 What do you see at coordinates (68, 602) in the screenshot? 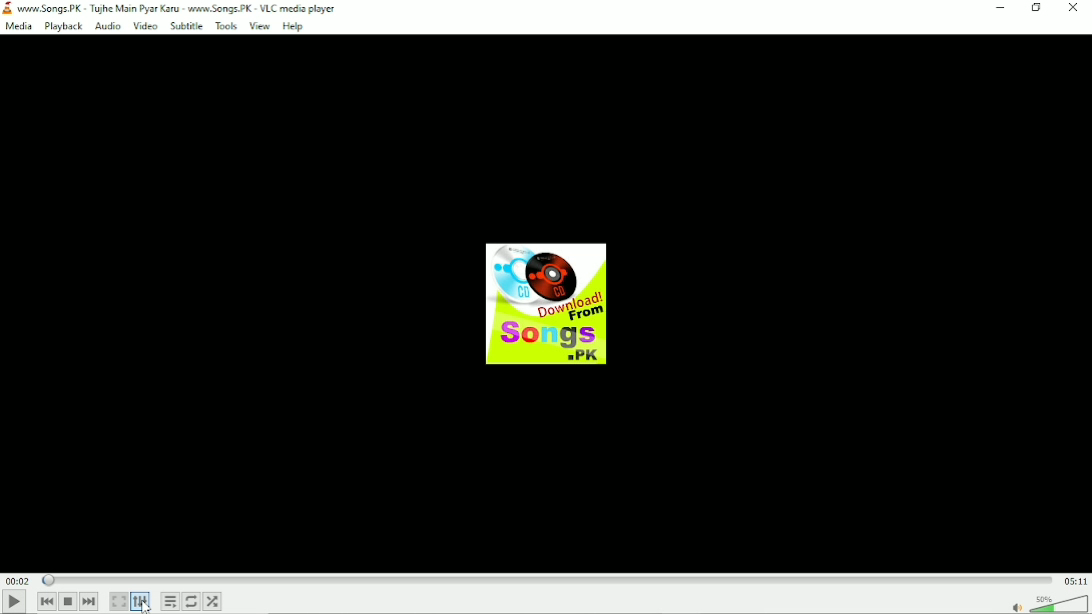
I see `Stop playlist` at bounding box center [68, 602].